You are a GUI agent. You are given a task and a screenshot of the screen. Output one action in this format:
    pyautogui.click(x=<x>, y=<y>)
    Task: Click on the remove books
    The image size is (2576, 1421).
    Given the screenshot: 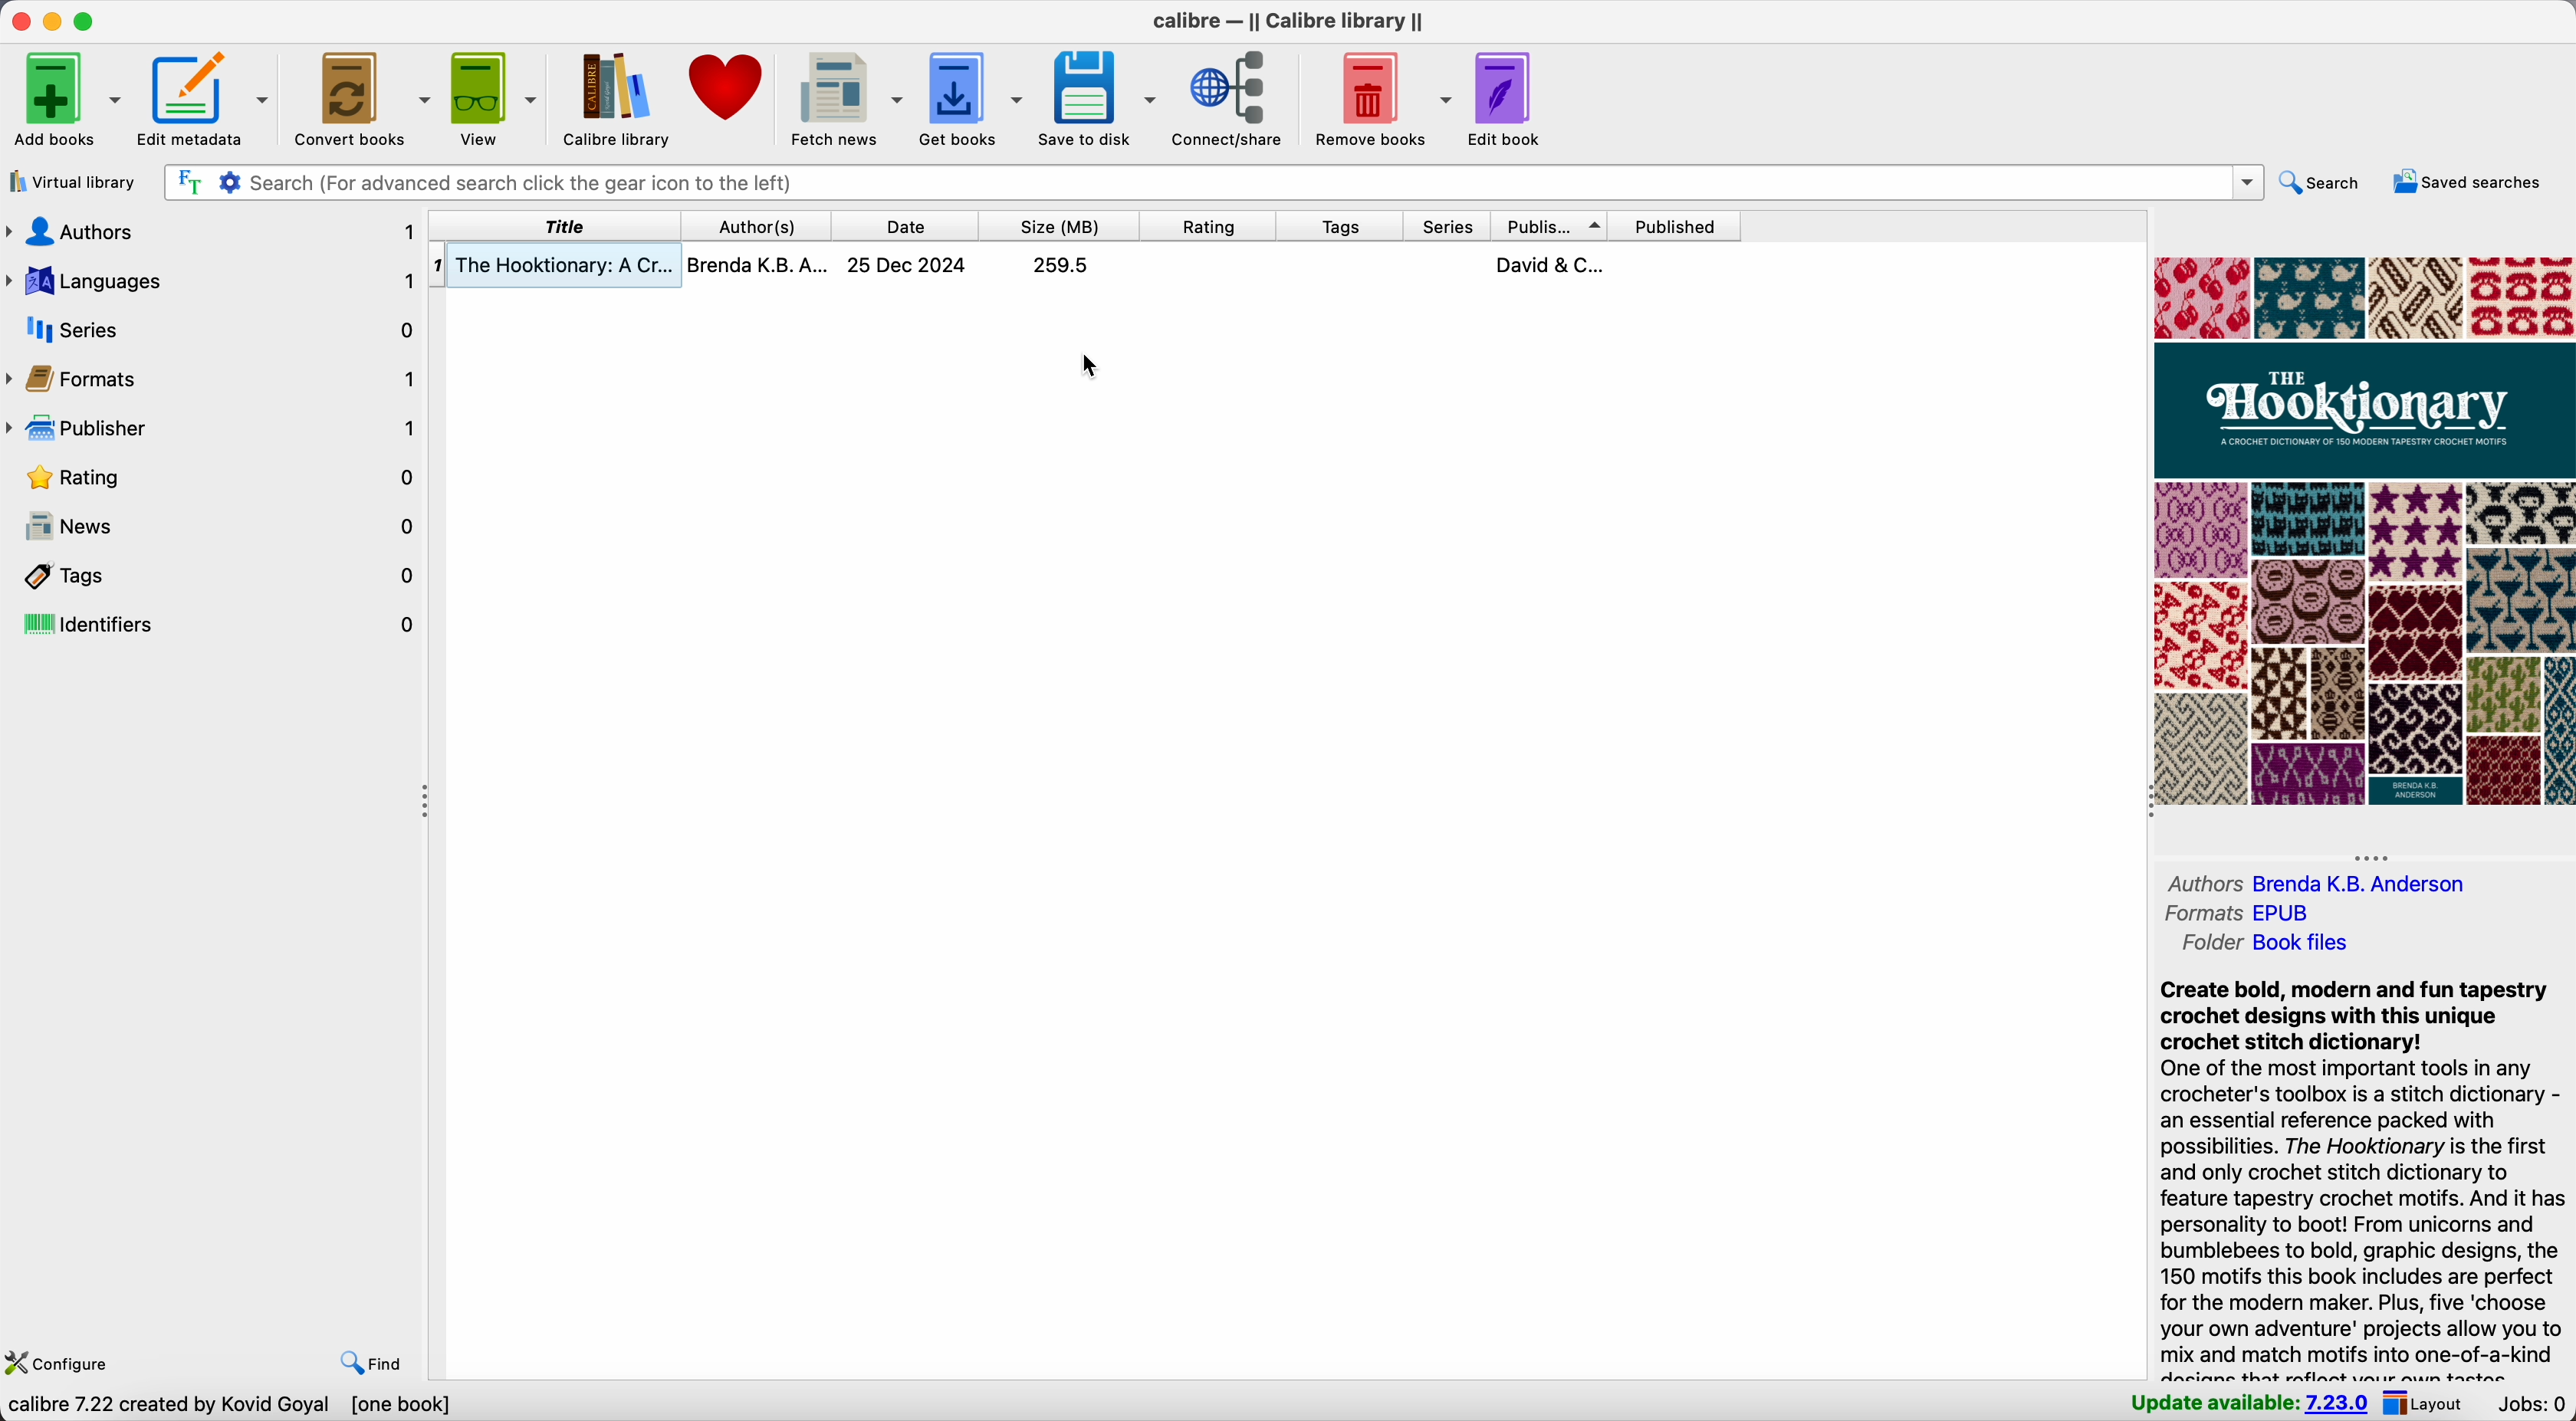 What is the action you would take?
    pyautogui.click(x=1380, y=100)
    